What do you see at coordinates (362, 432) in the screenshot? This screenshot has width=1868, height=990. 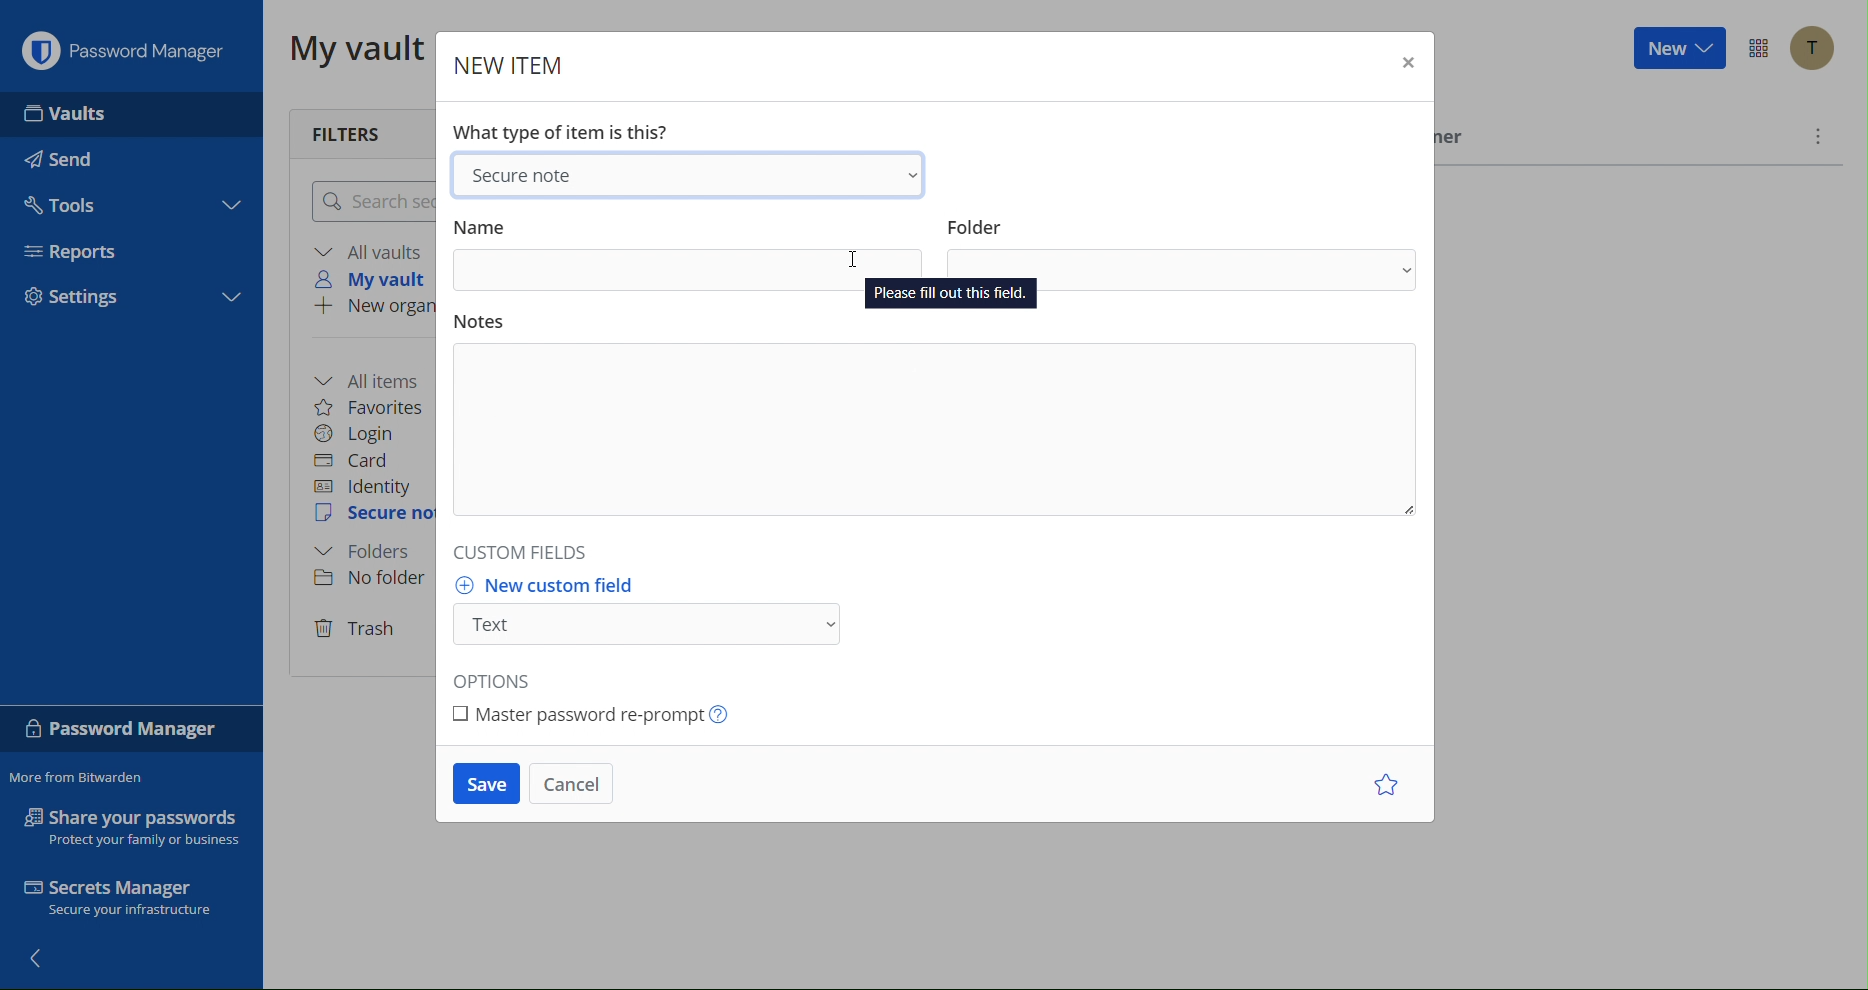 I see `Login` at bounding box center [362, 432].